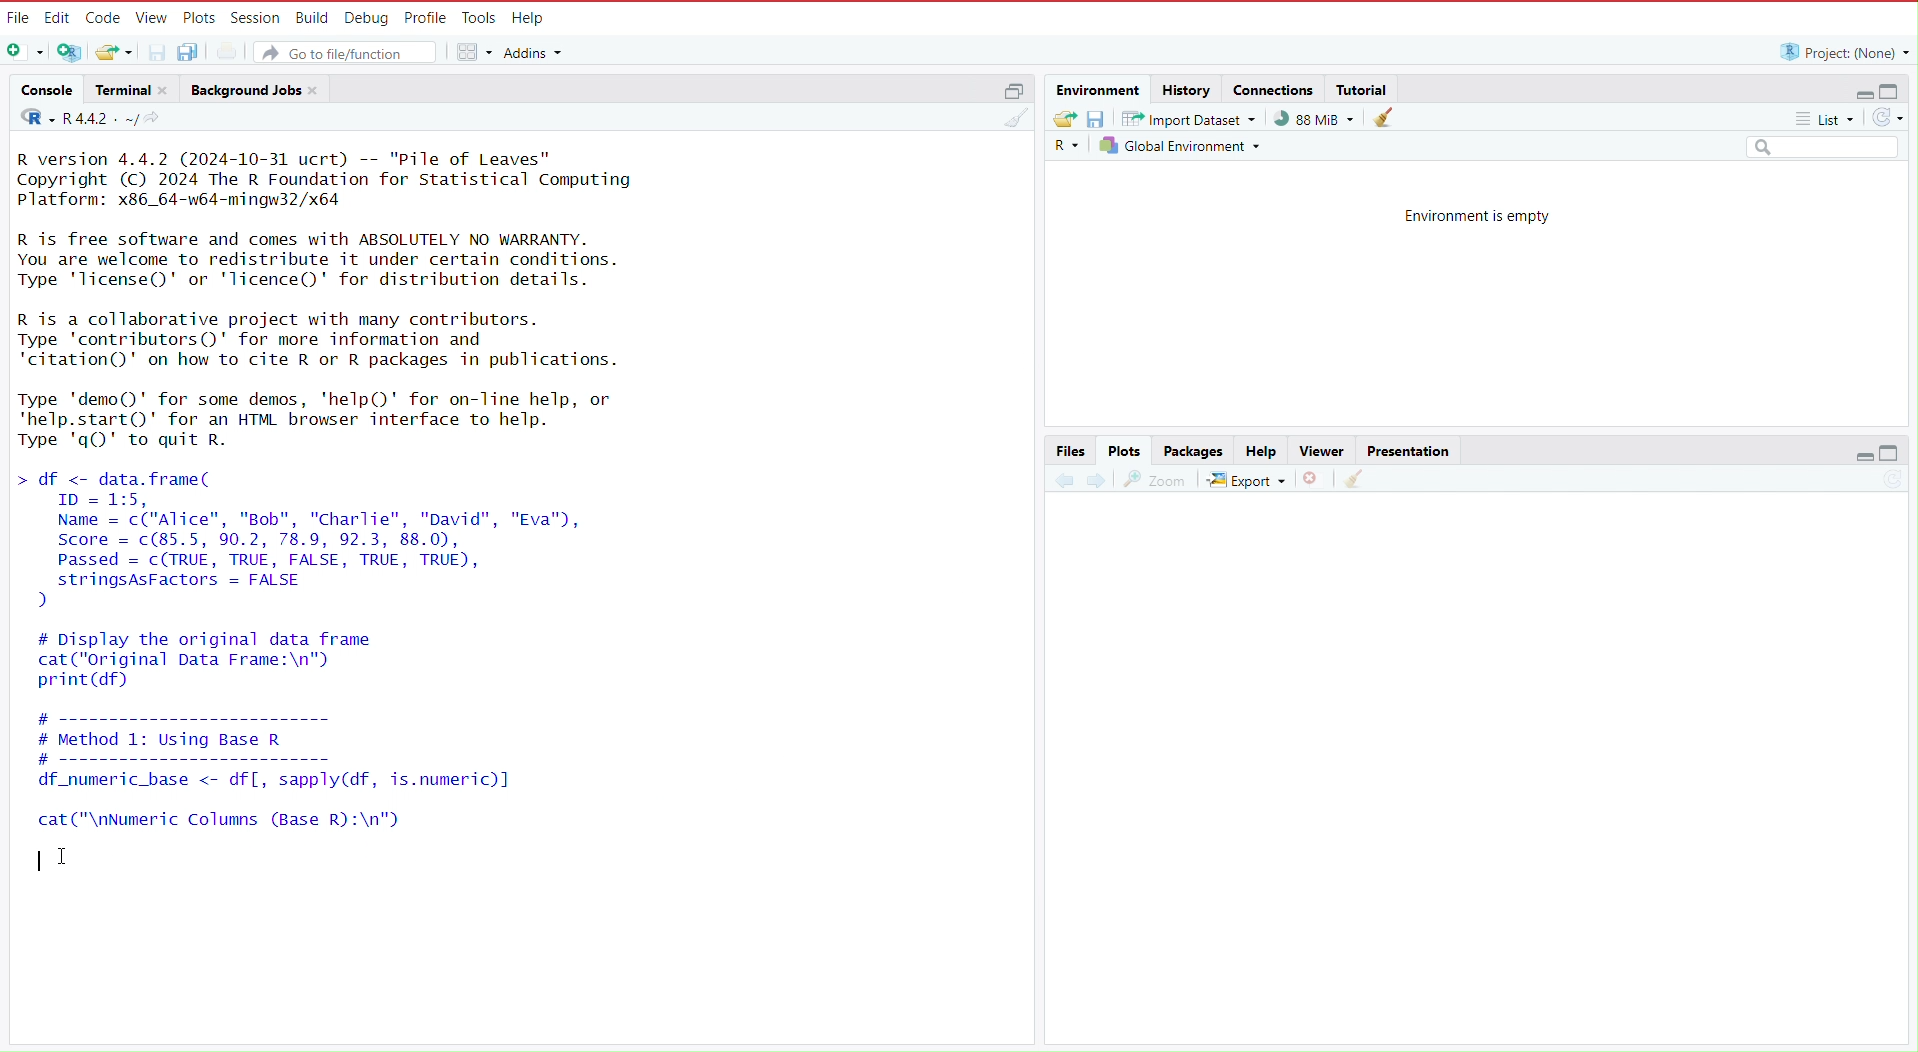  I want to click on Plots, so click(202, 17).